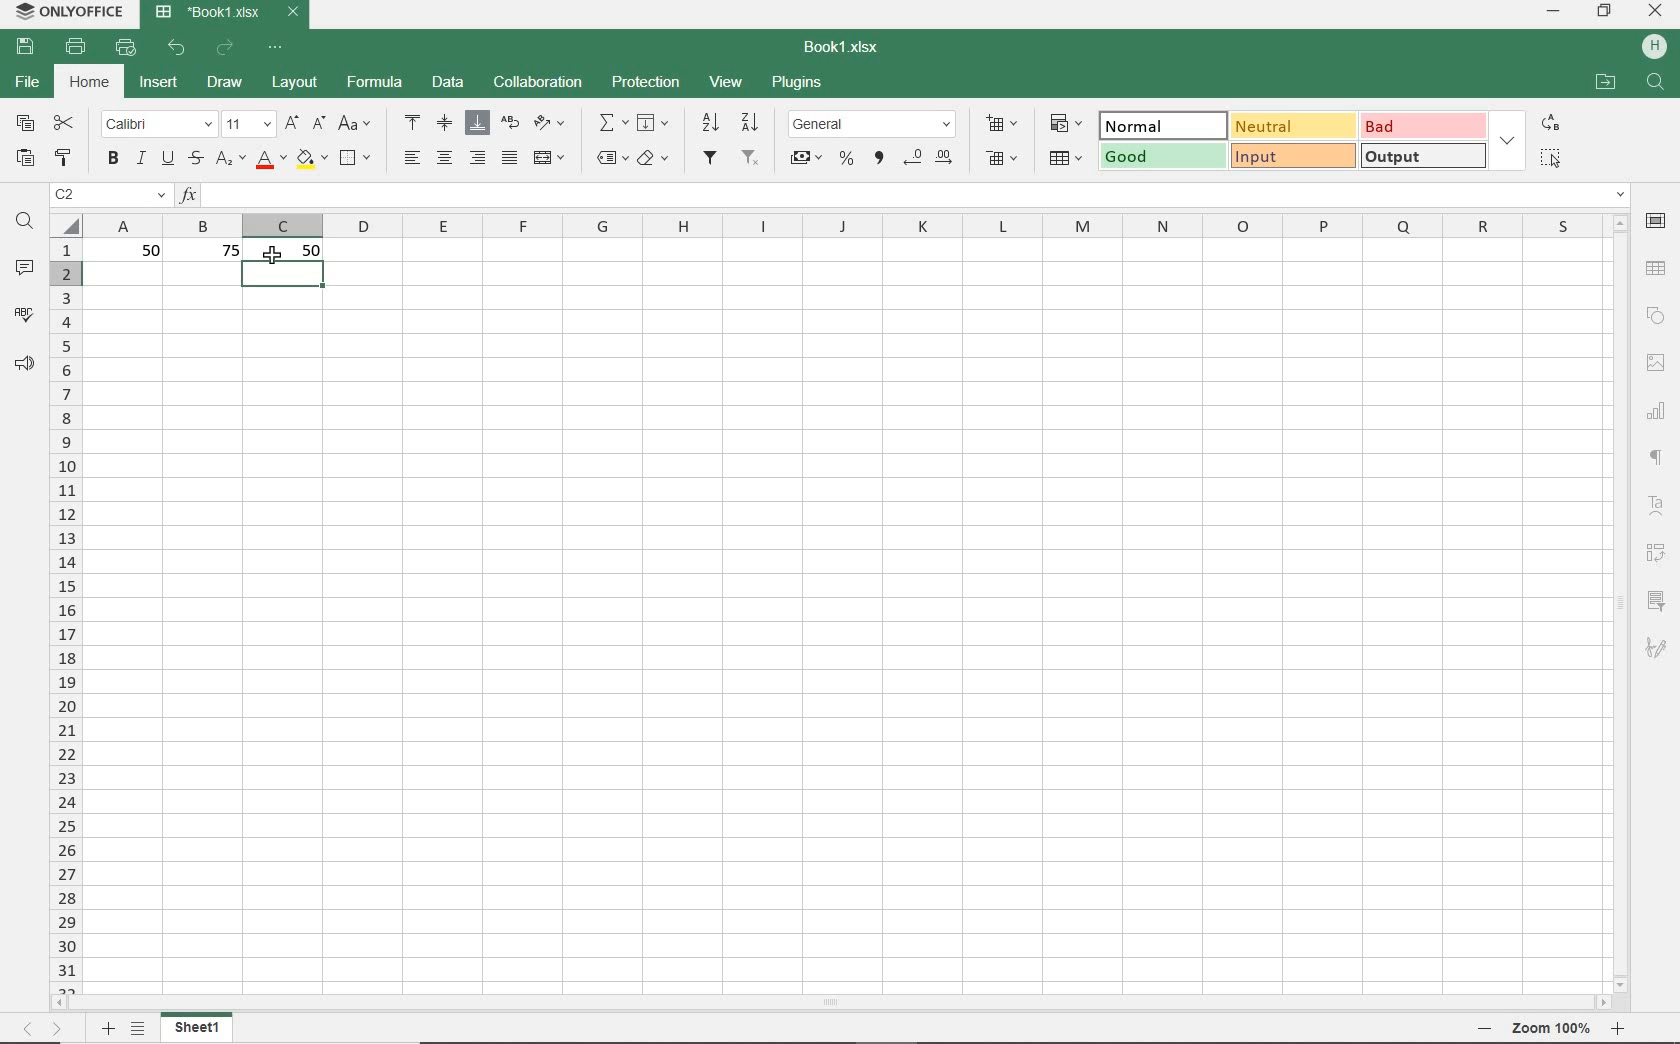  Describe the element at coordinates (1651, 45) in the screenshot. I see `HP` at that location.